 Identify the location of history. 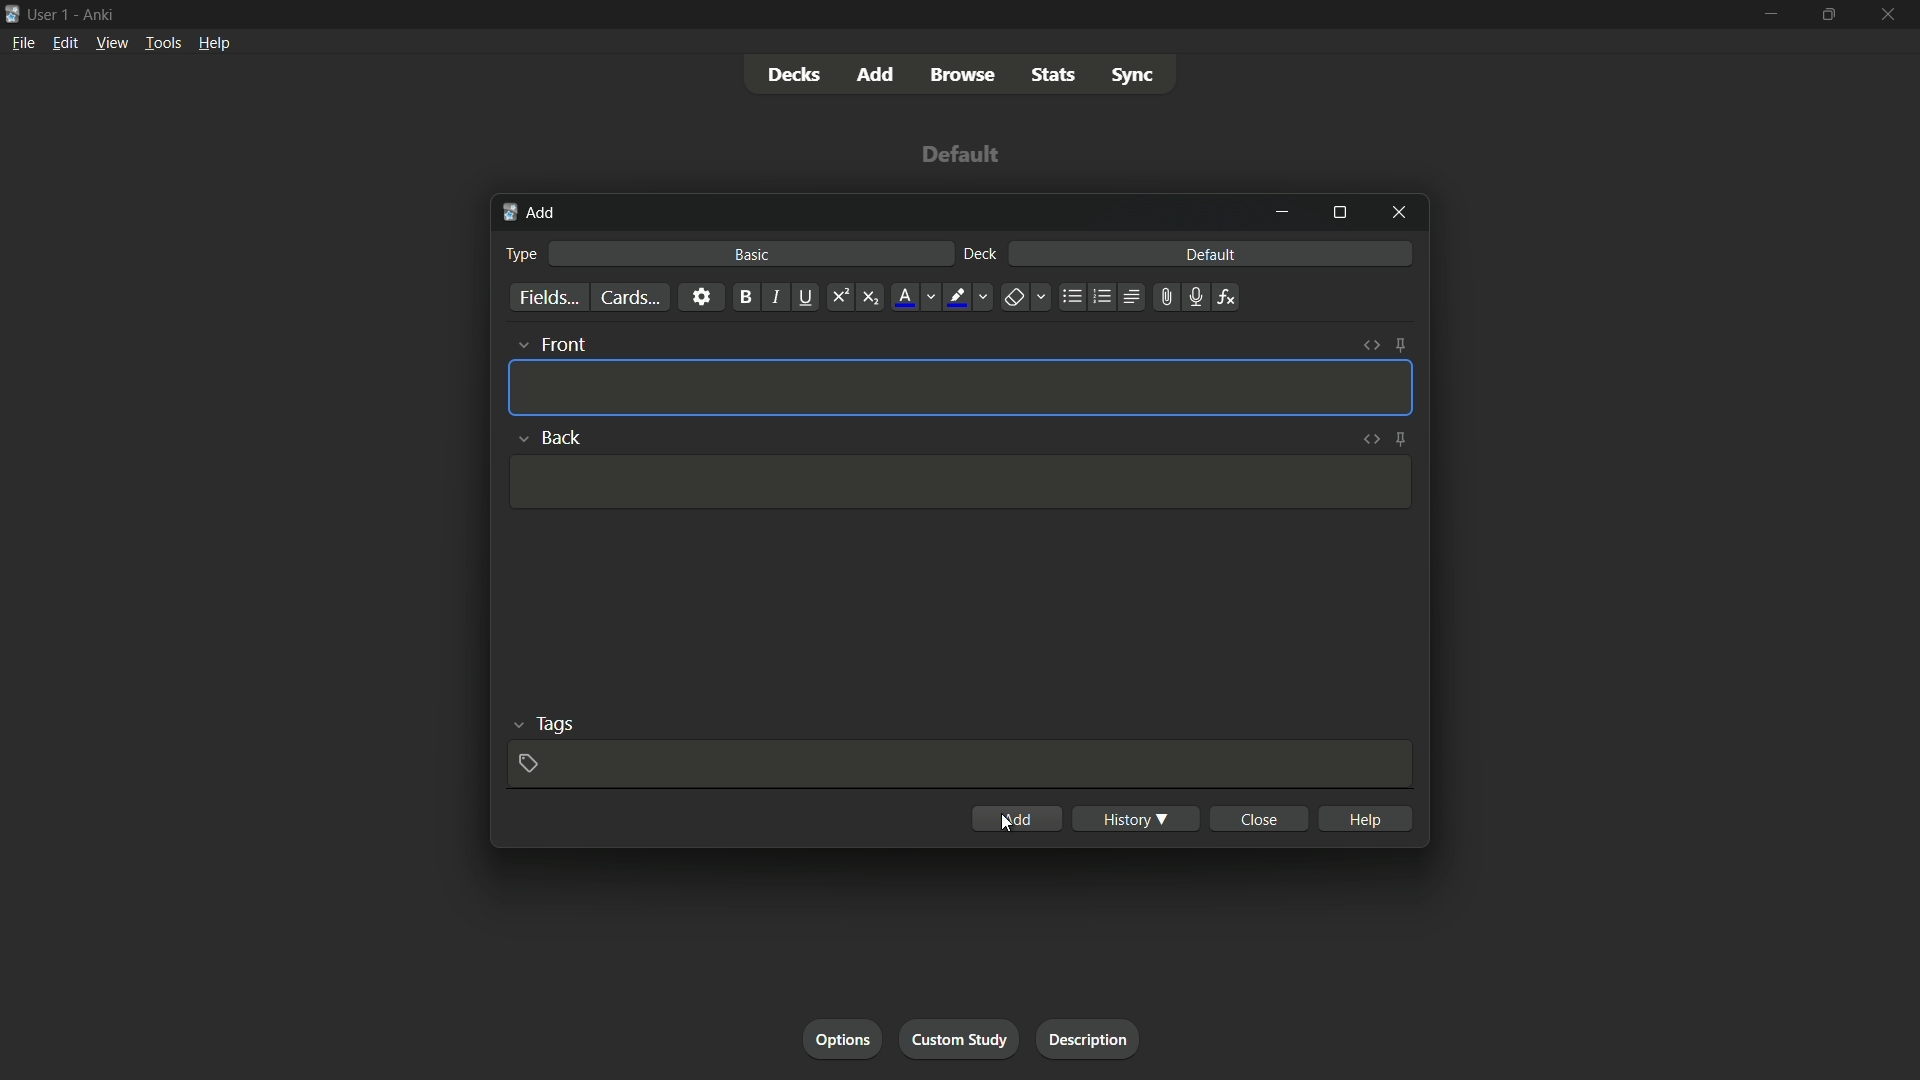
(1137, 818).